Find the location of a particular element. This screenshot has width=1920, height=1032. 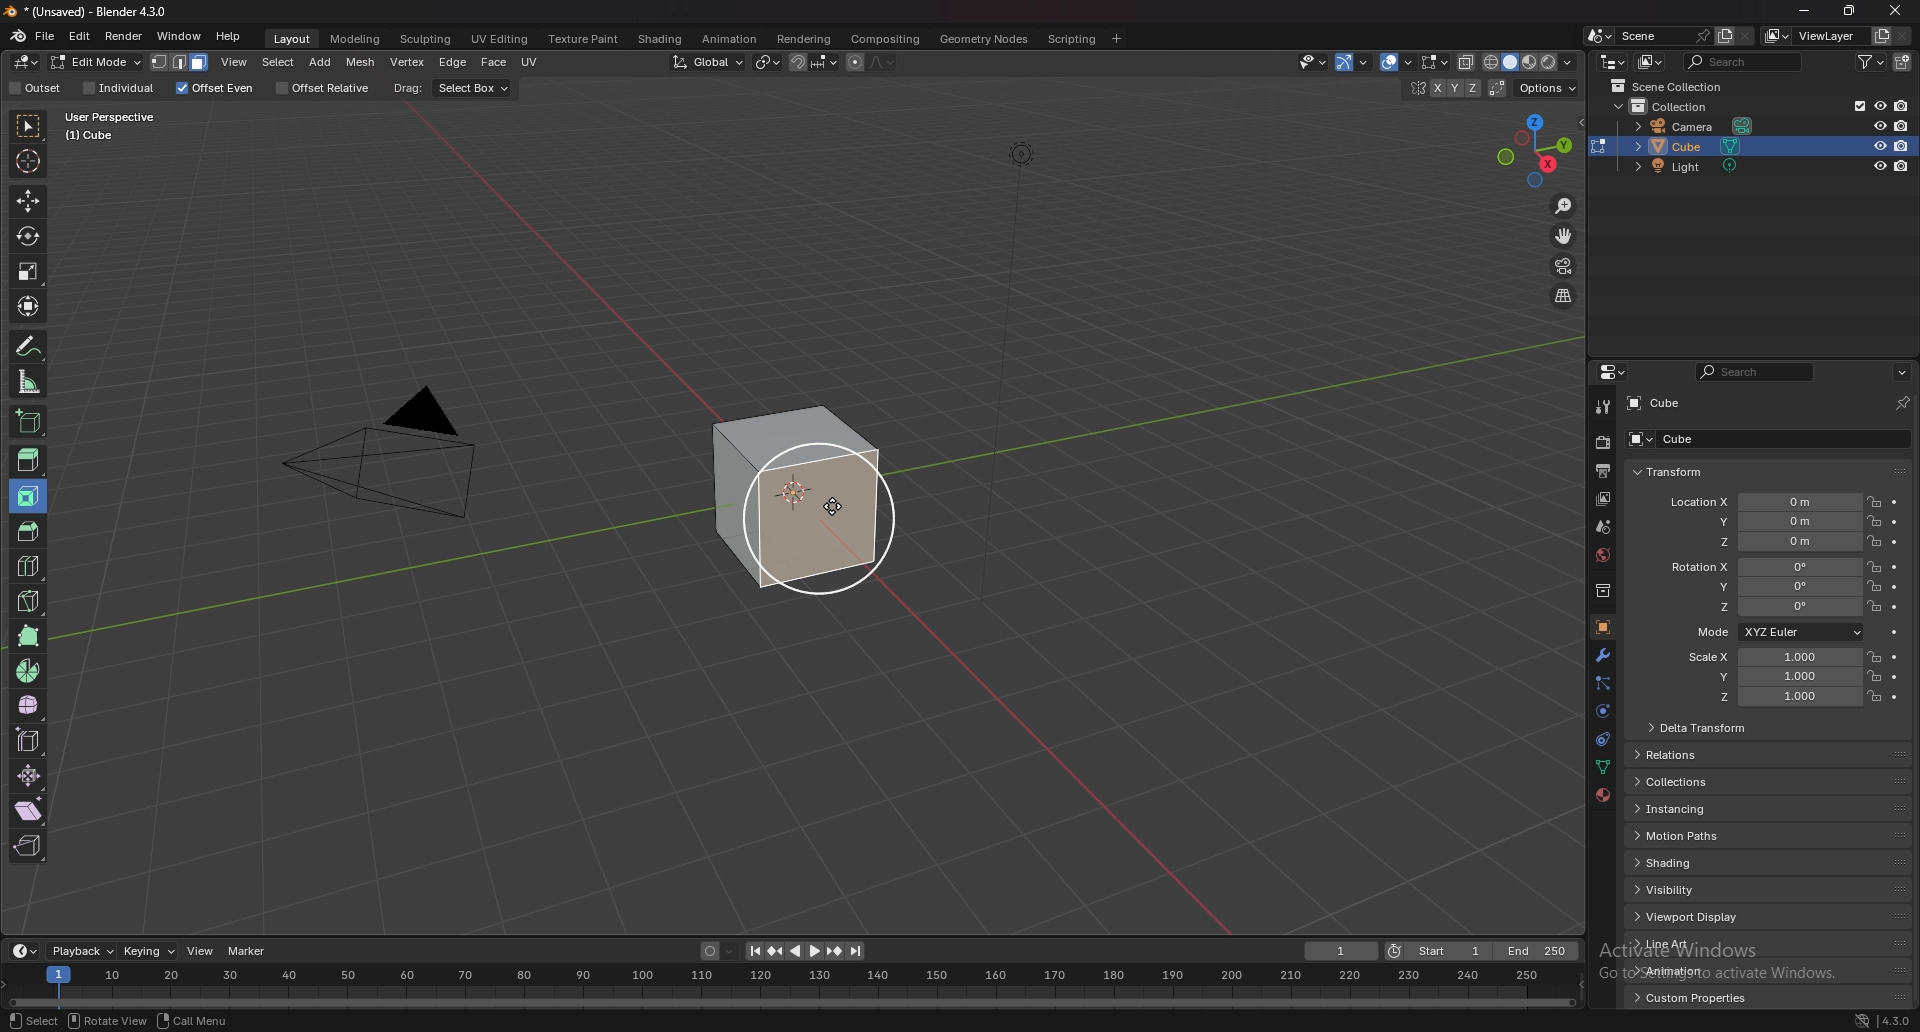

cube is located at coordinates (1667, 438).